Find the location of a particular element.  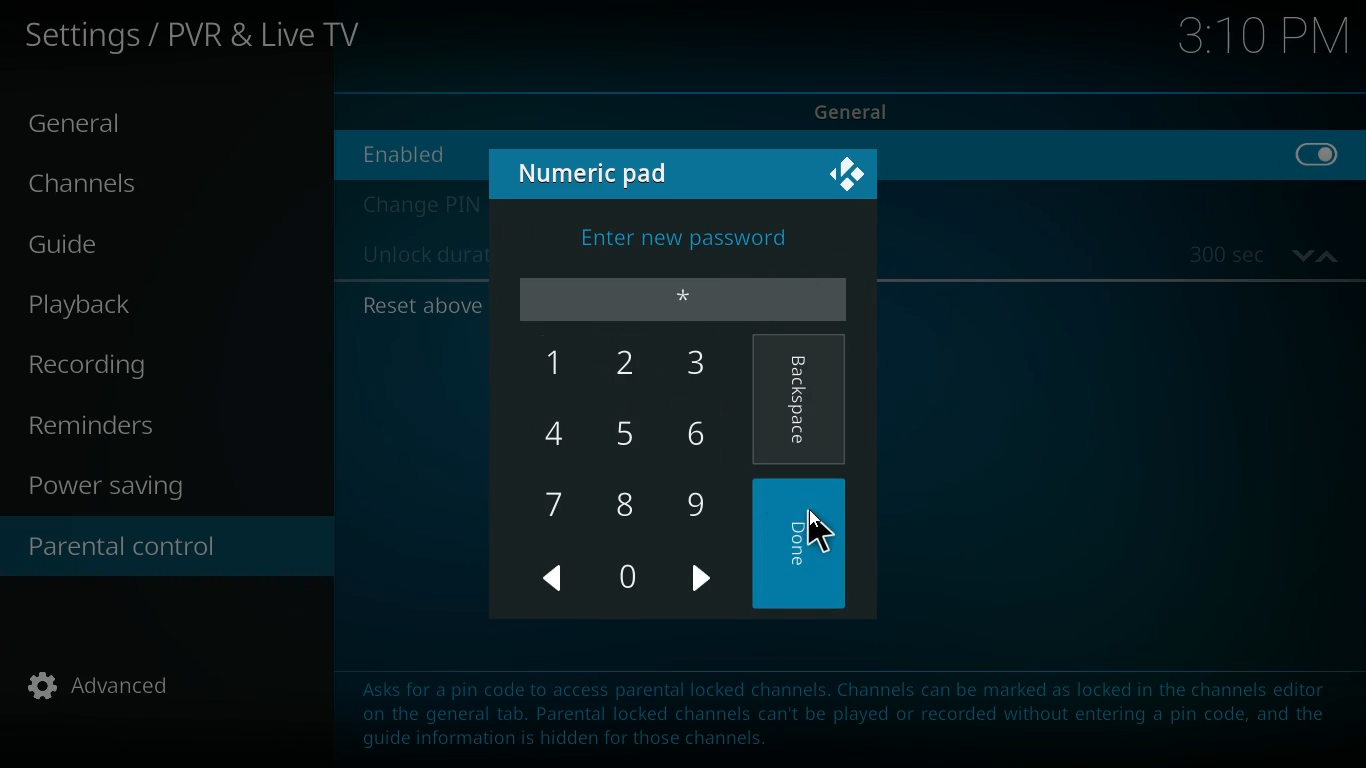

recording is located at coordinates (117, 366).